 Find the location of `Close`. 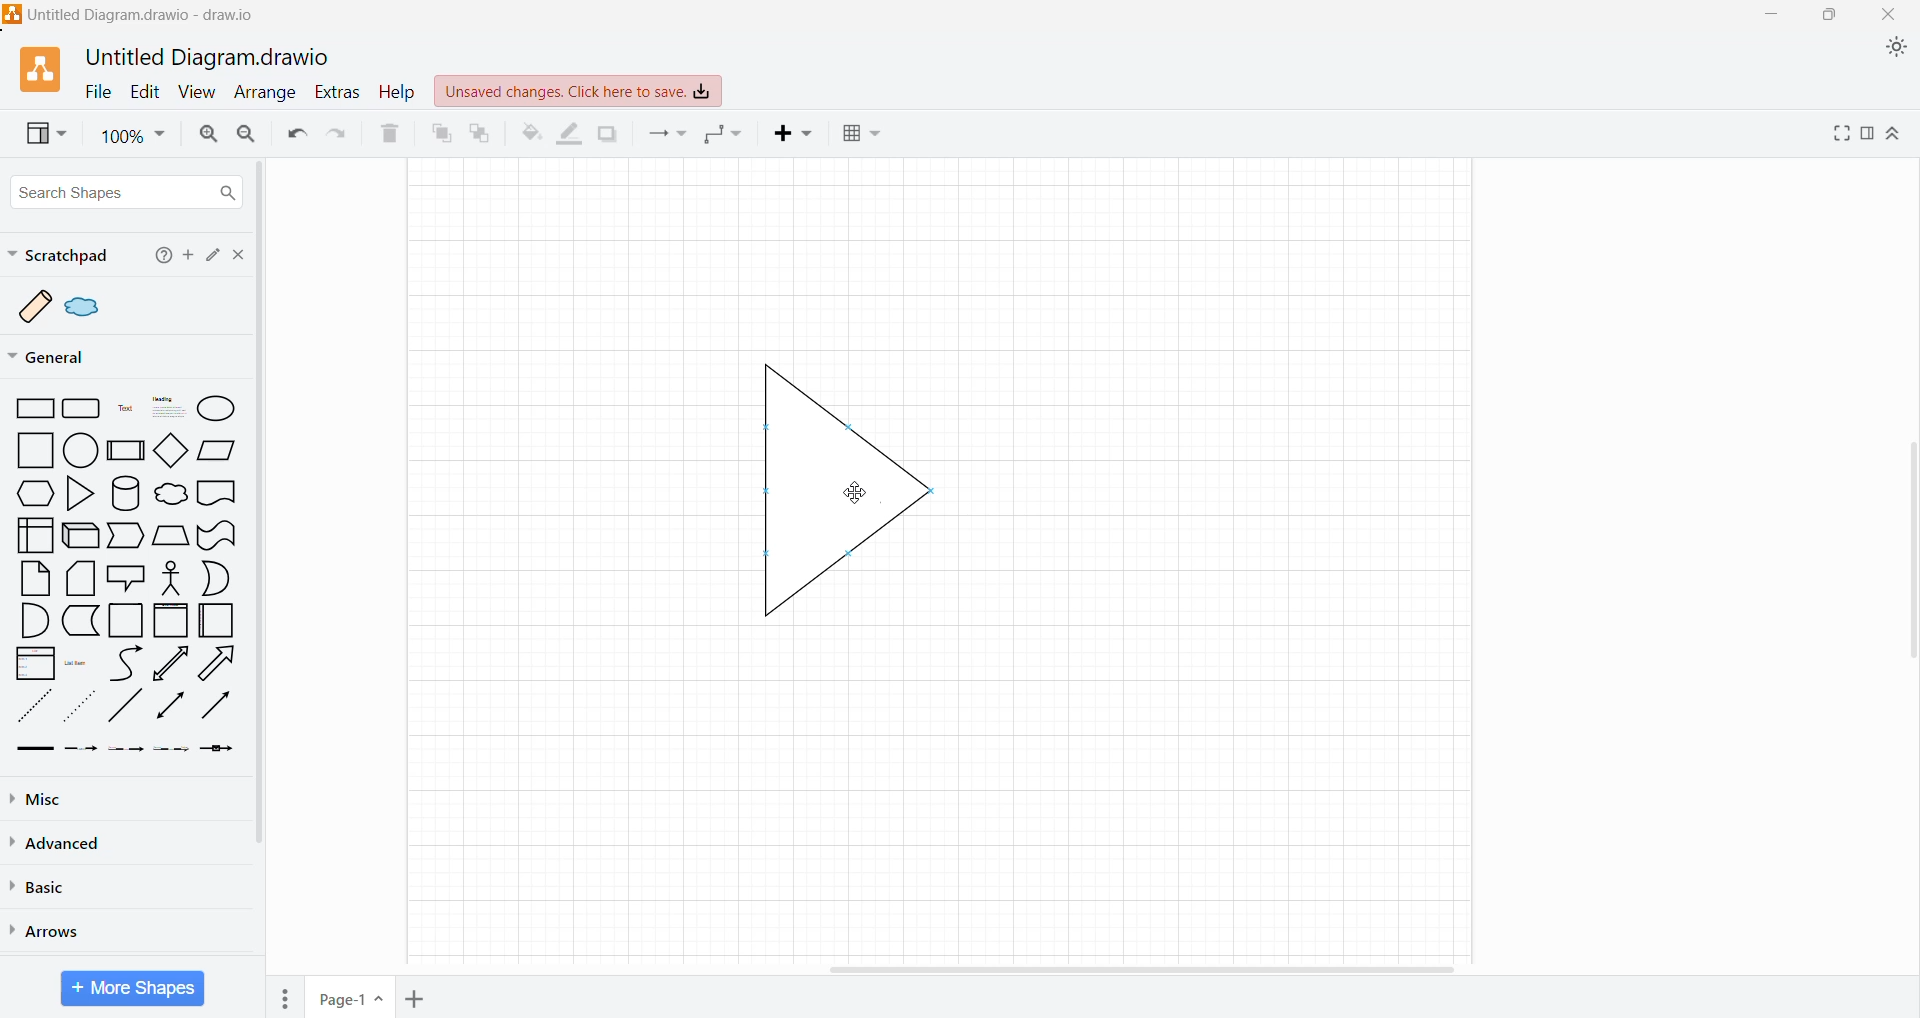

Close is located at coordinates (237, 254).